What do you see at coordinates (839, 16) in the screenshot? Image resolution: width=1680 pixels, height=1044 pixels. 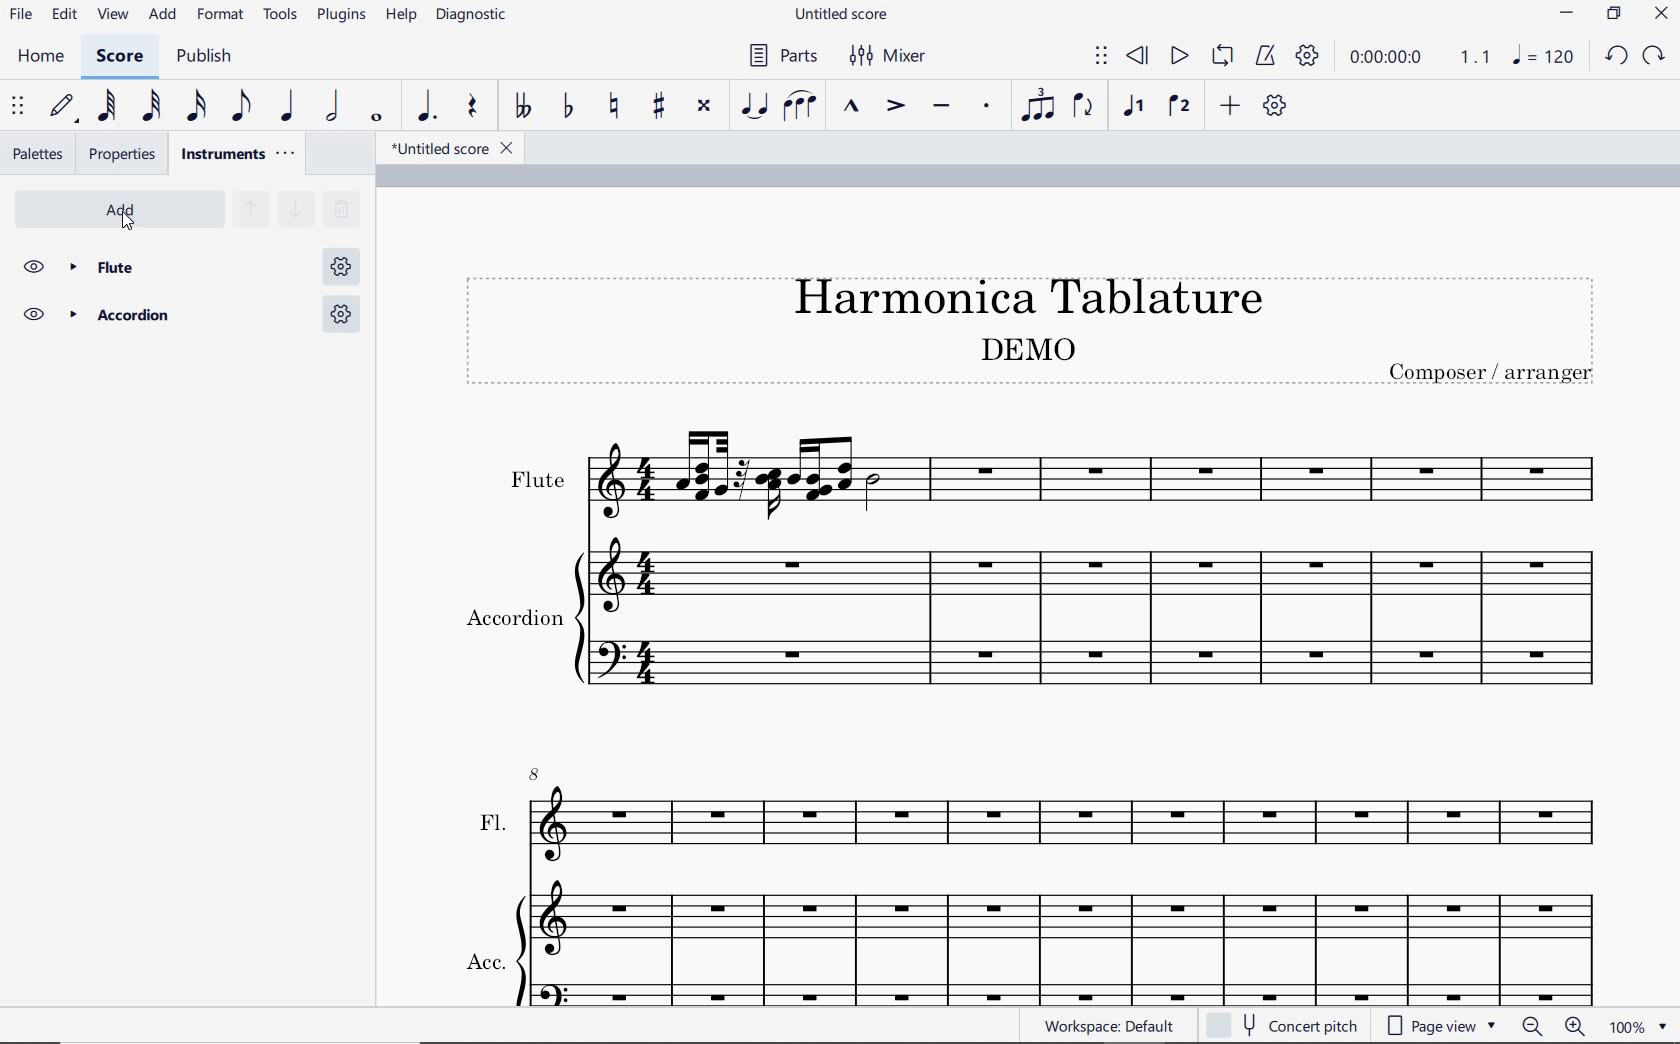 I see `FILE NAME` at bounding box center [839, 16].